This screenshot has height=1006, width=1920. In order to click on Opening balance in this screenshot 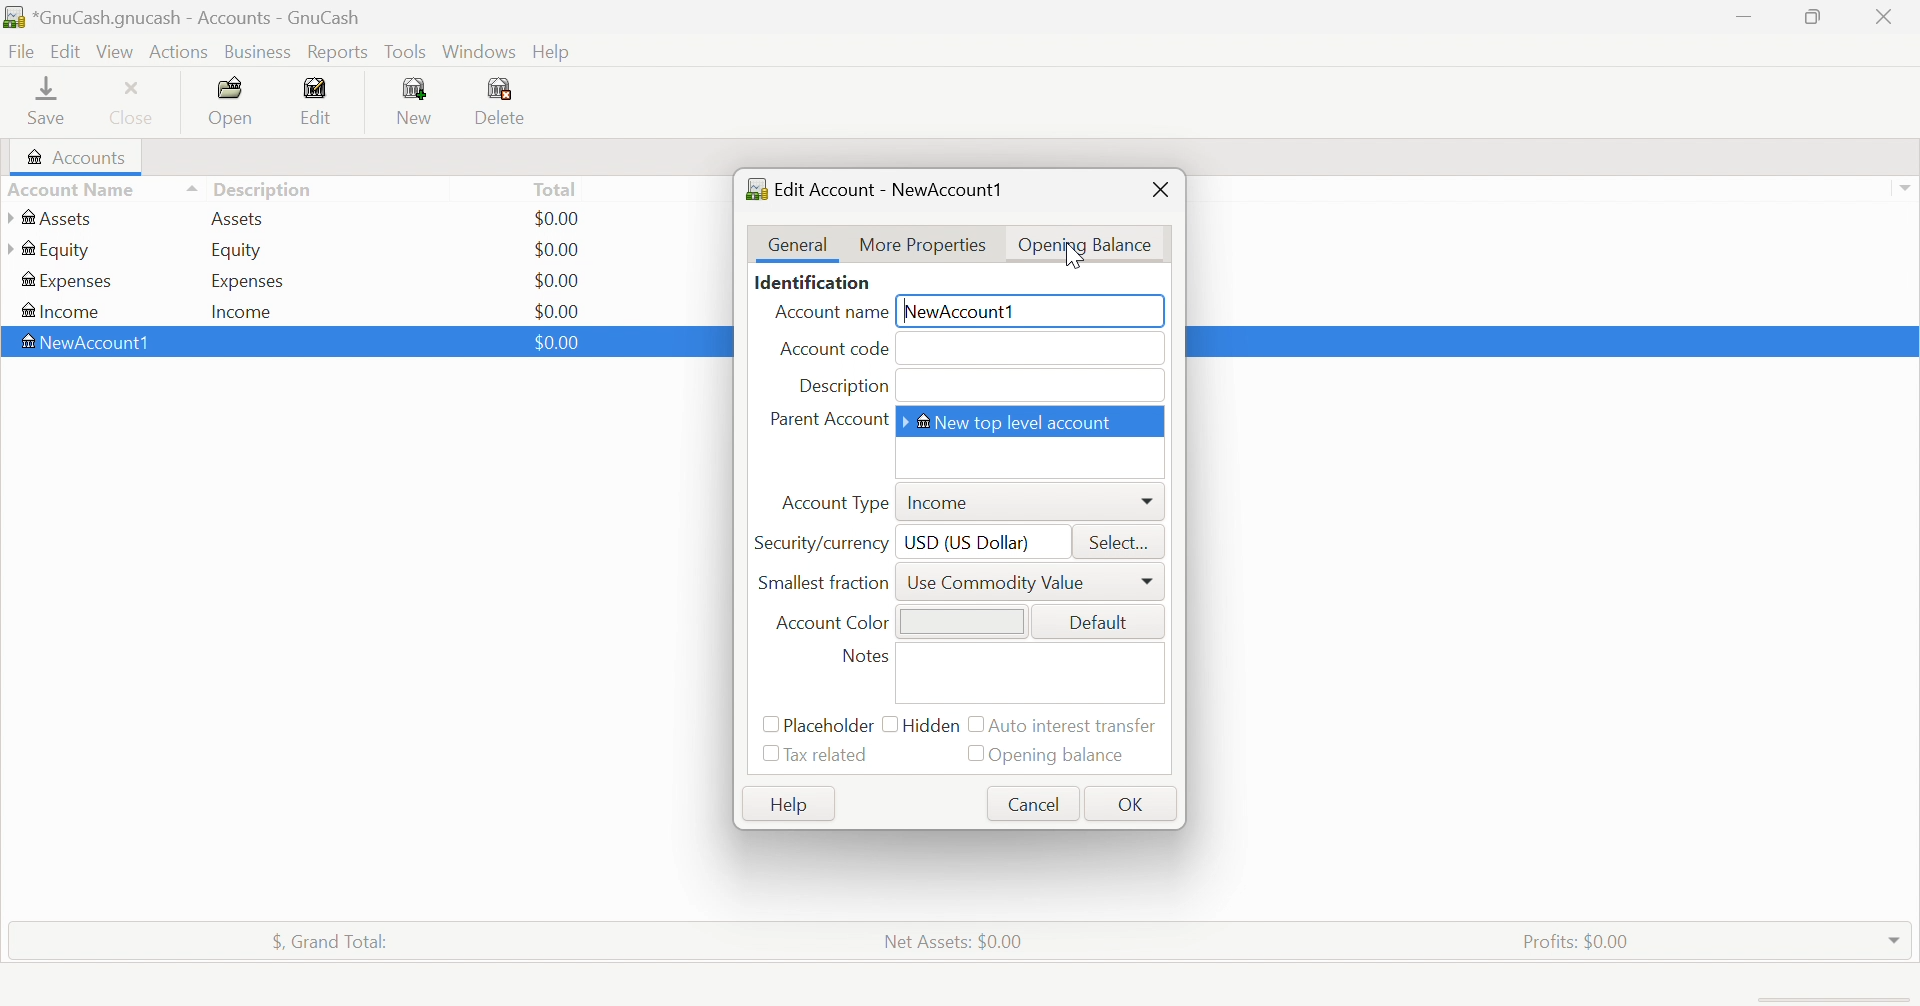, I will do `click(1060, 756)`.